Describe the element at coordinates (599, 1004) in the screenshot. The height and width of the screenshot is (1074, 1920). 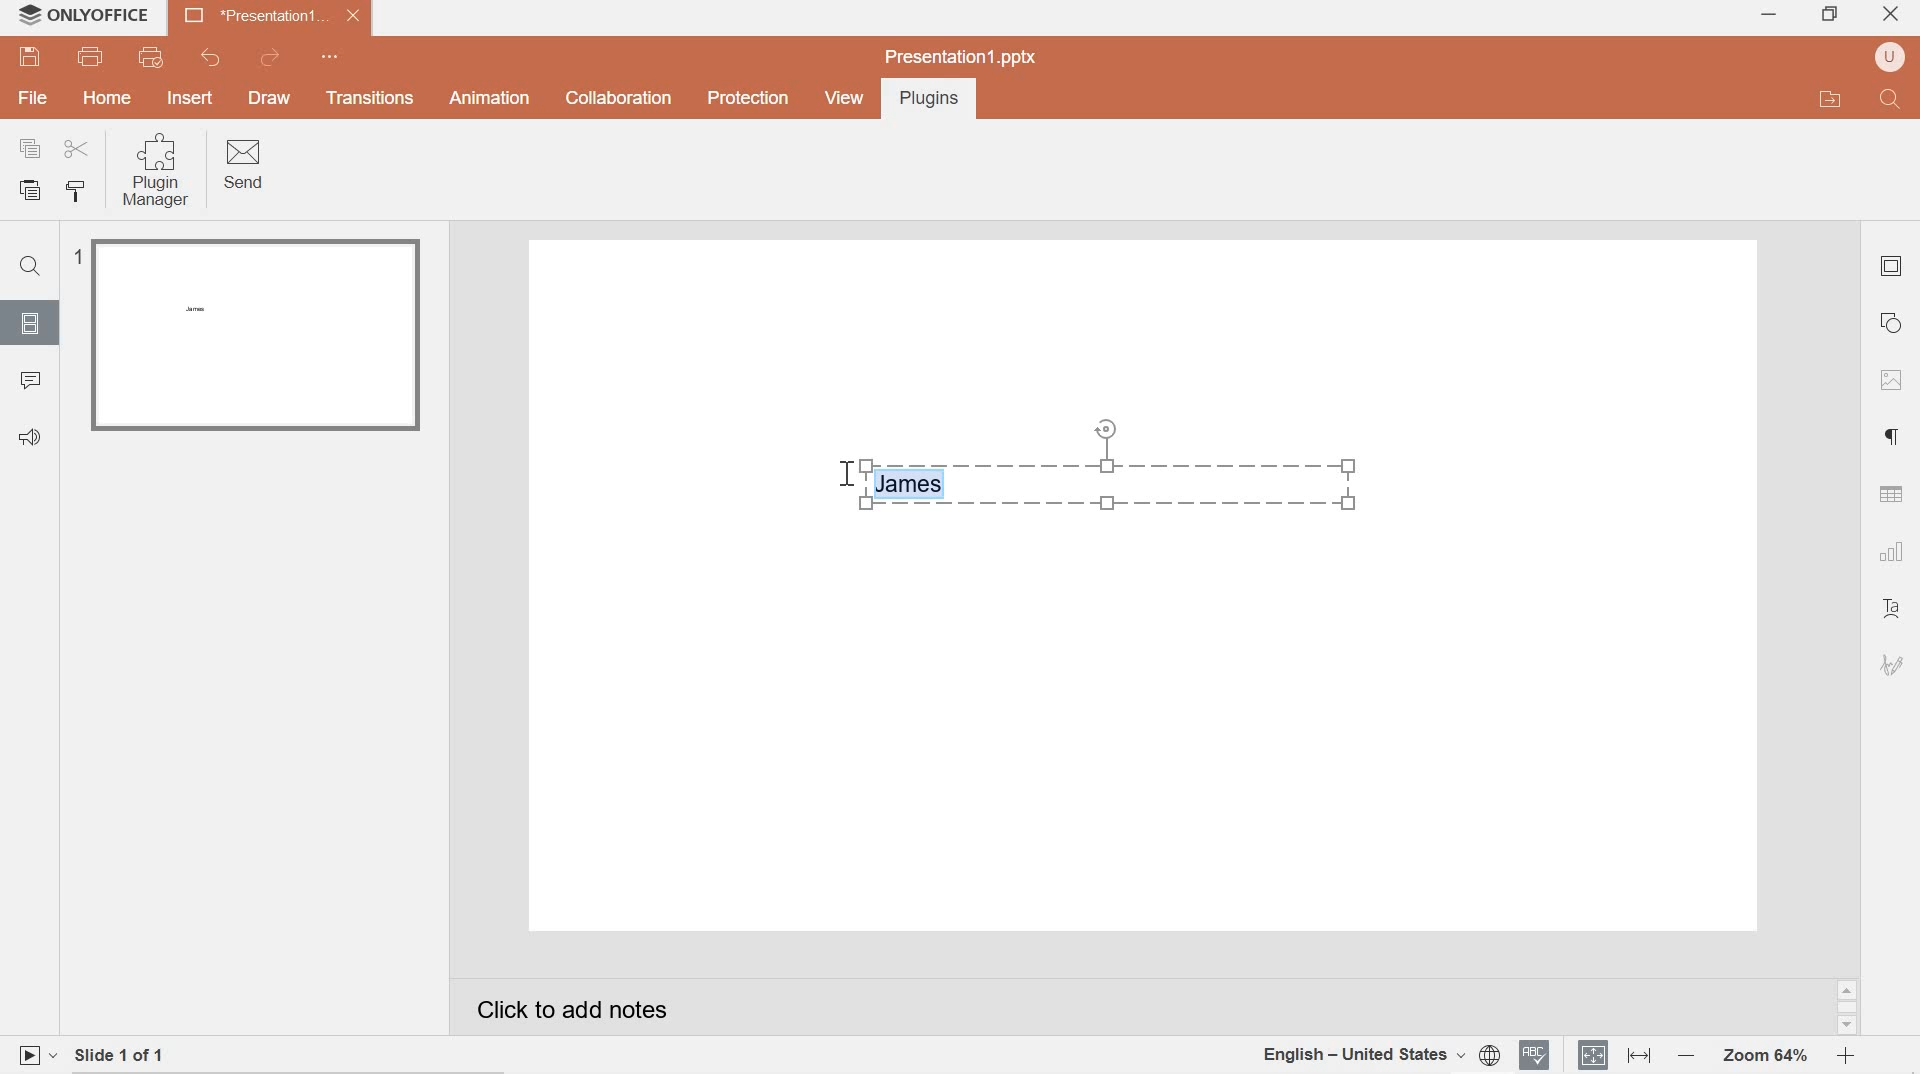
I see `Click to add notes` at that location.